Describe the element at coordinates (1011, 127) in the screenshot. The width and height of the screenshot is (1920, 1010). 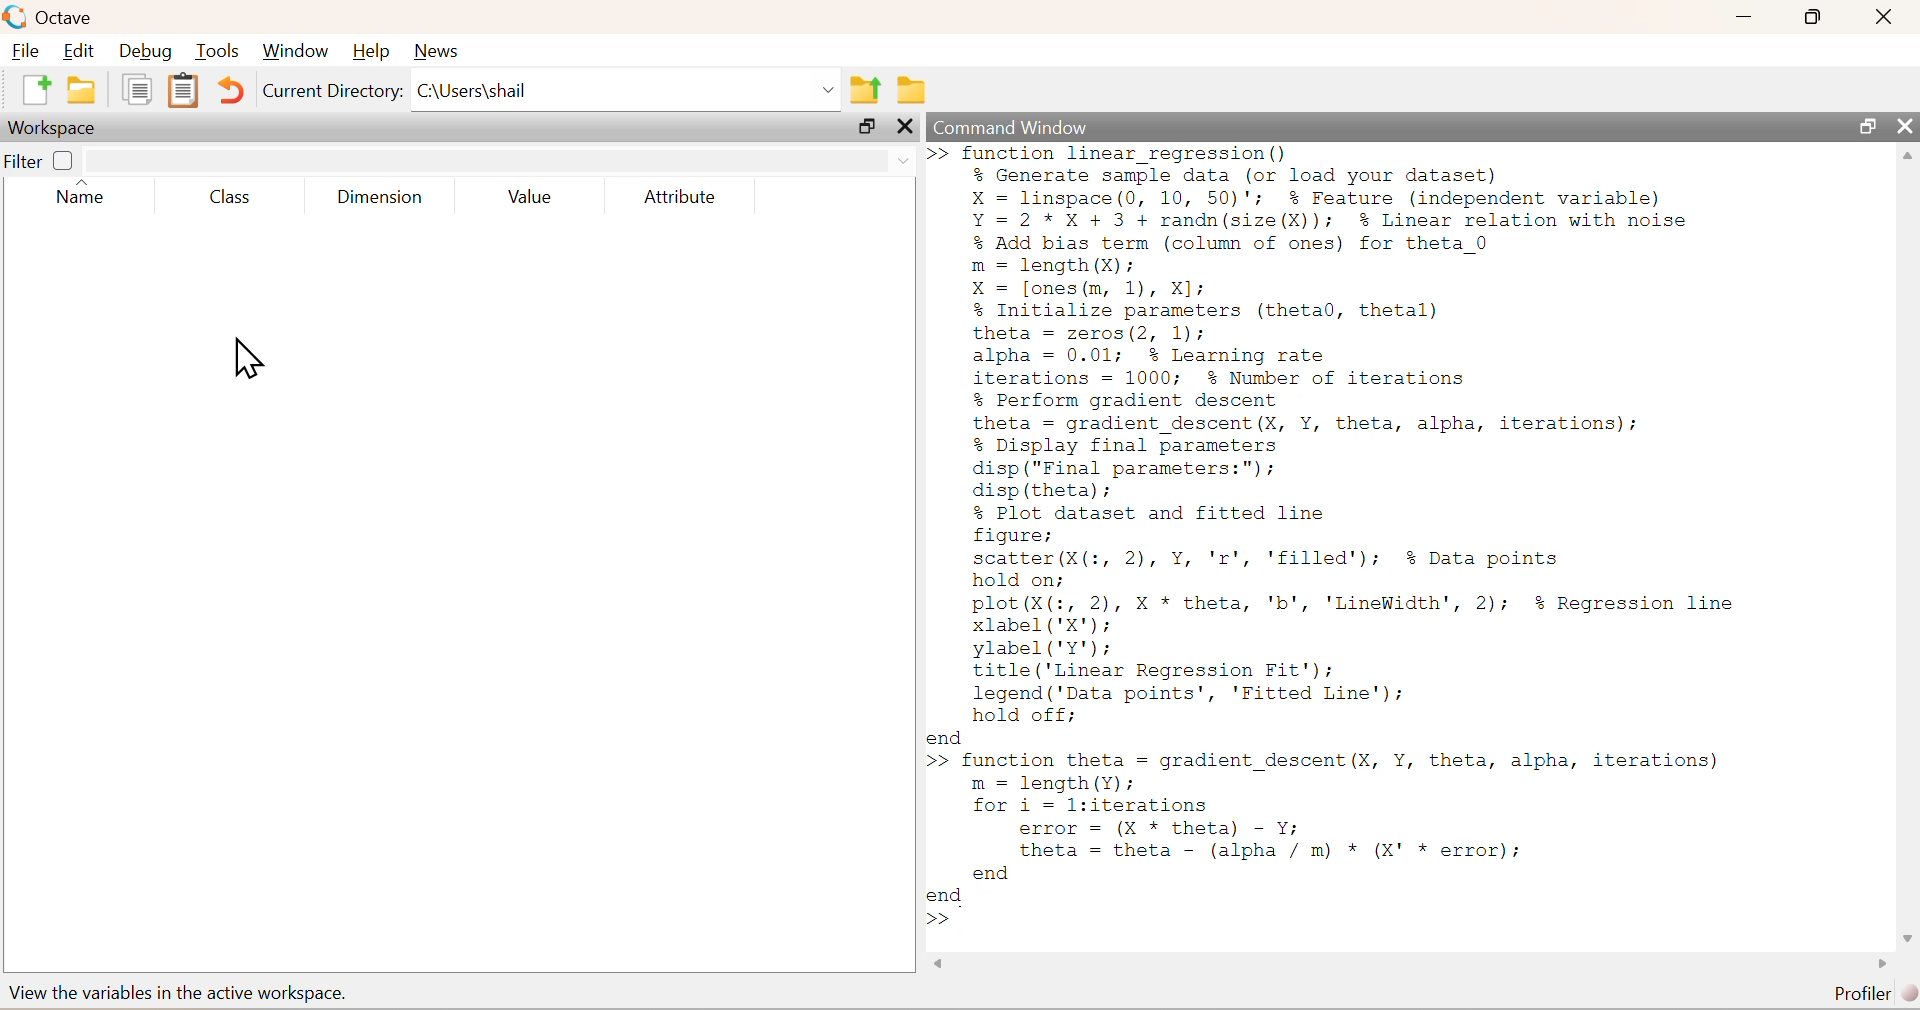
I see `Command Window` at that location.